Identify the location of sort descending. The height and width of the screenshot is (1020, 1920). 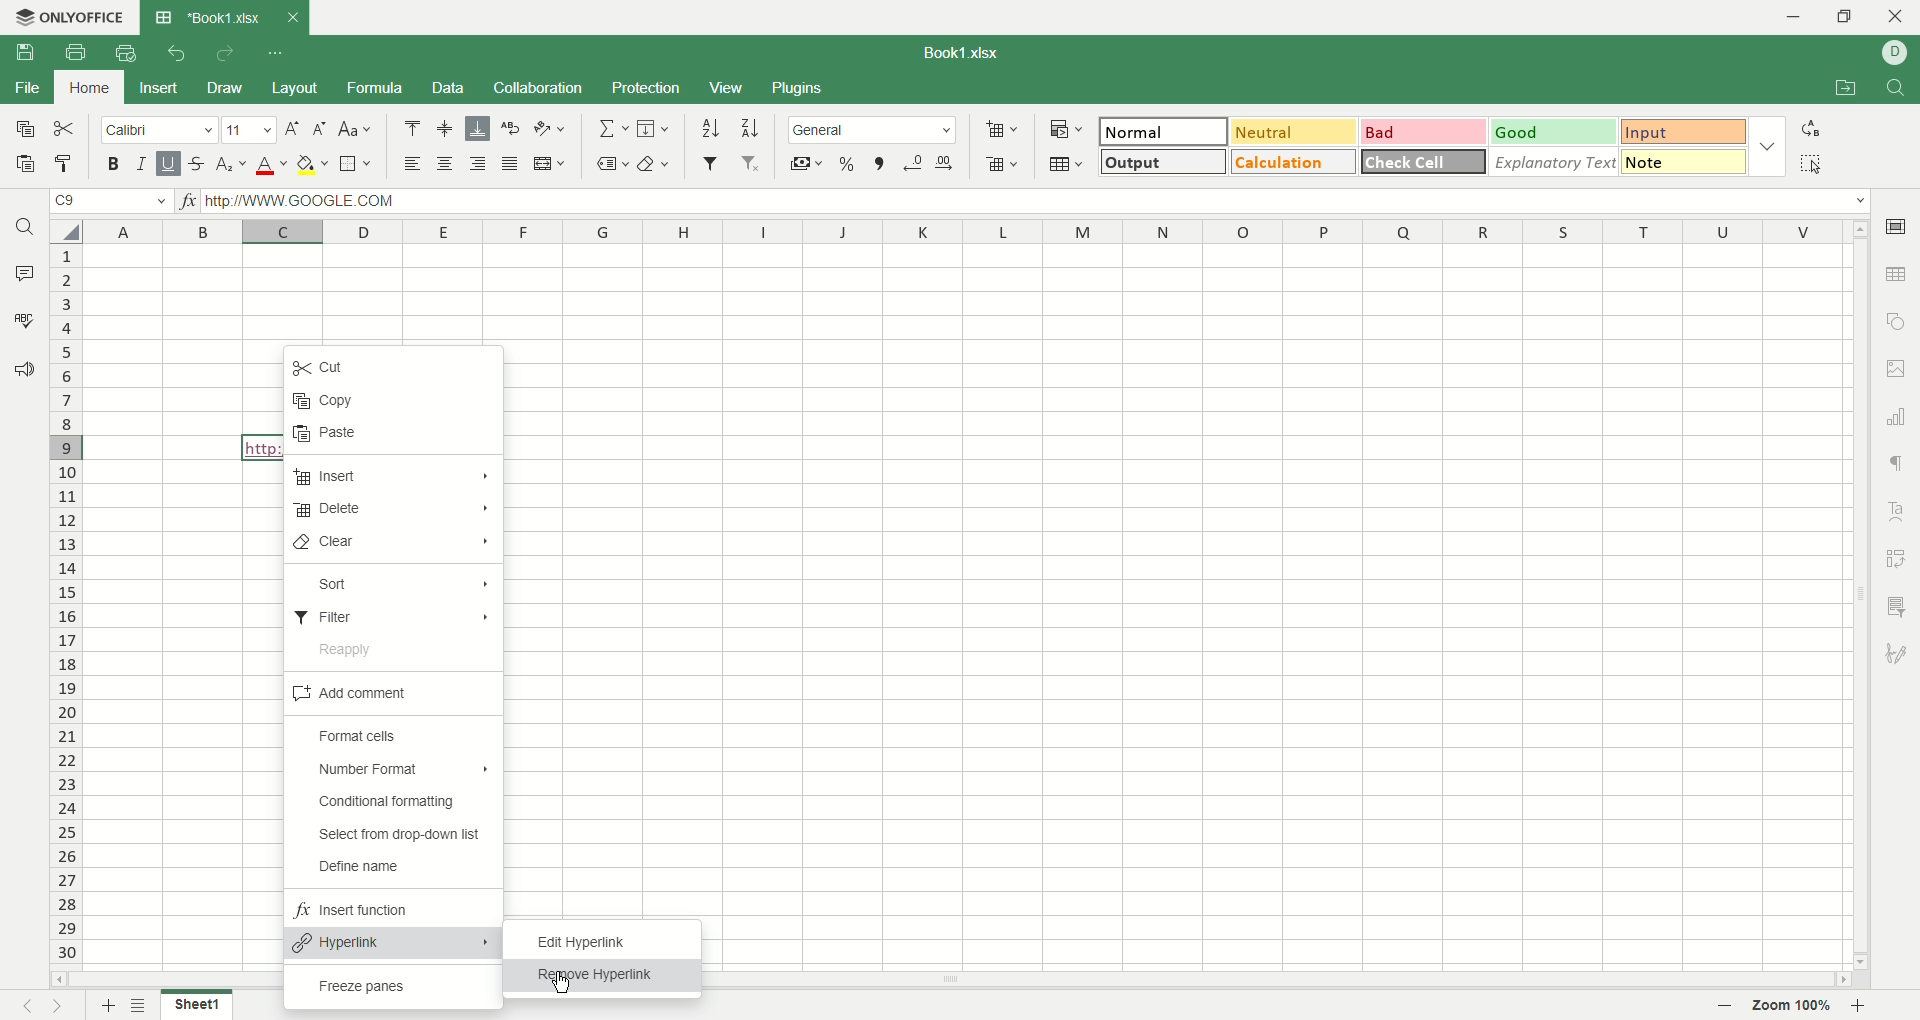
(748, 128).